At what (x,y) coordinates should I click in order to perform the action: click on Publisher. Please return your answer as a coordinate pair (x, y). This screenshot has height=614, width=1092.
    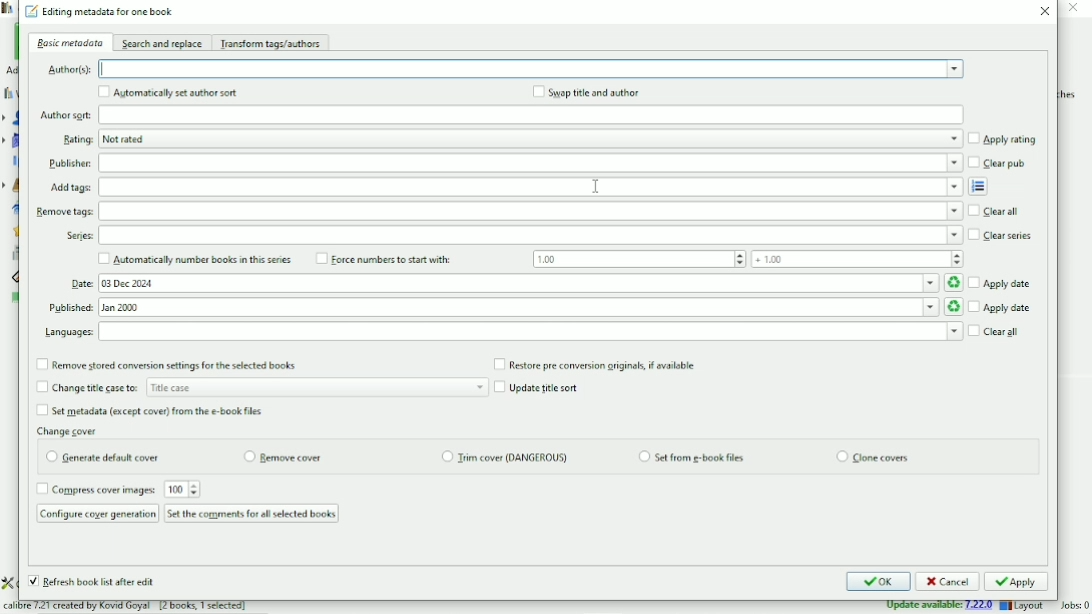
    Looking at the image, I should click on (68, 164).